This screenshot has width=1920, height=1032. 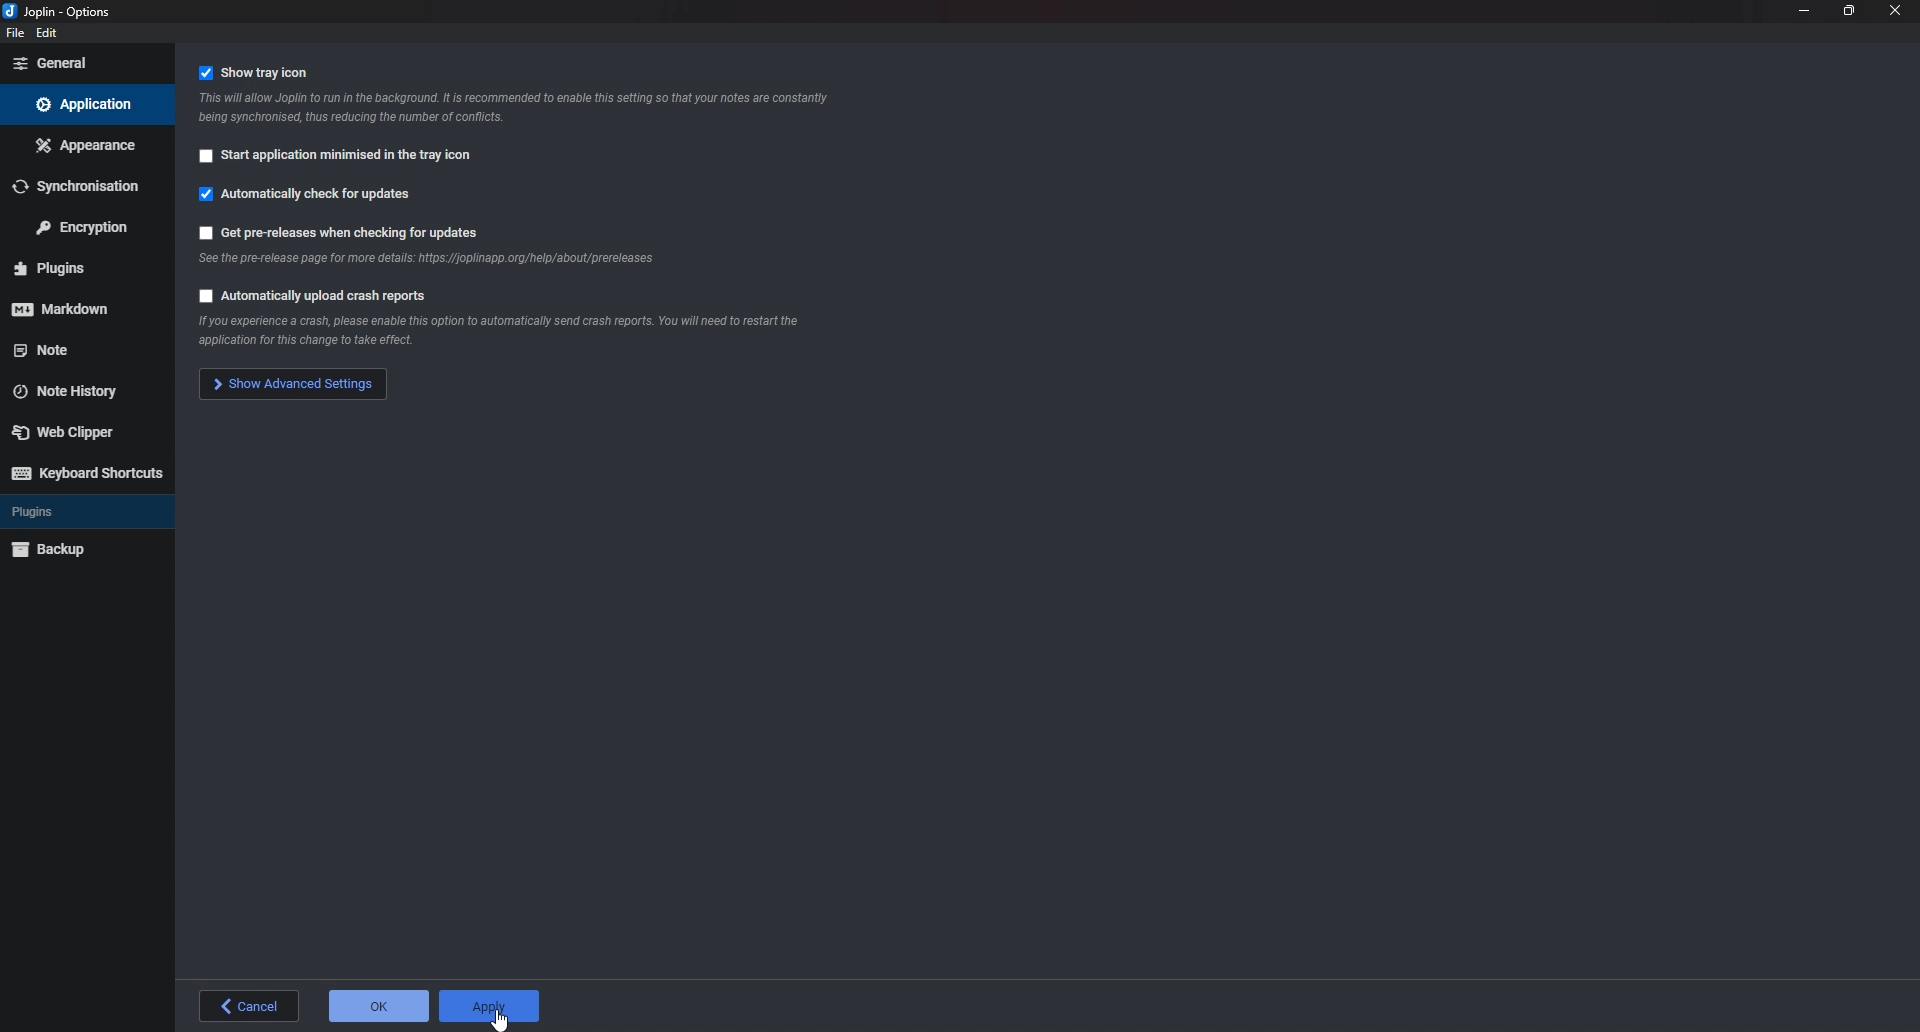 What do you see at coordinates (13, 34) in the screenshot?
I see `file` at bounding box center [13, 34].